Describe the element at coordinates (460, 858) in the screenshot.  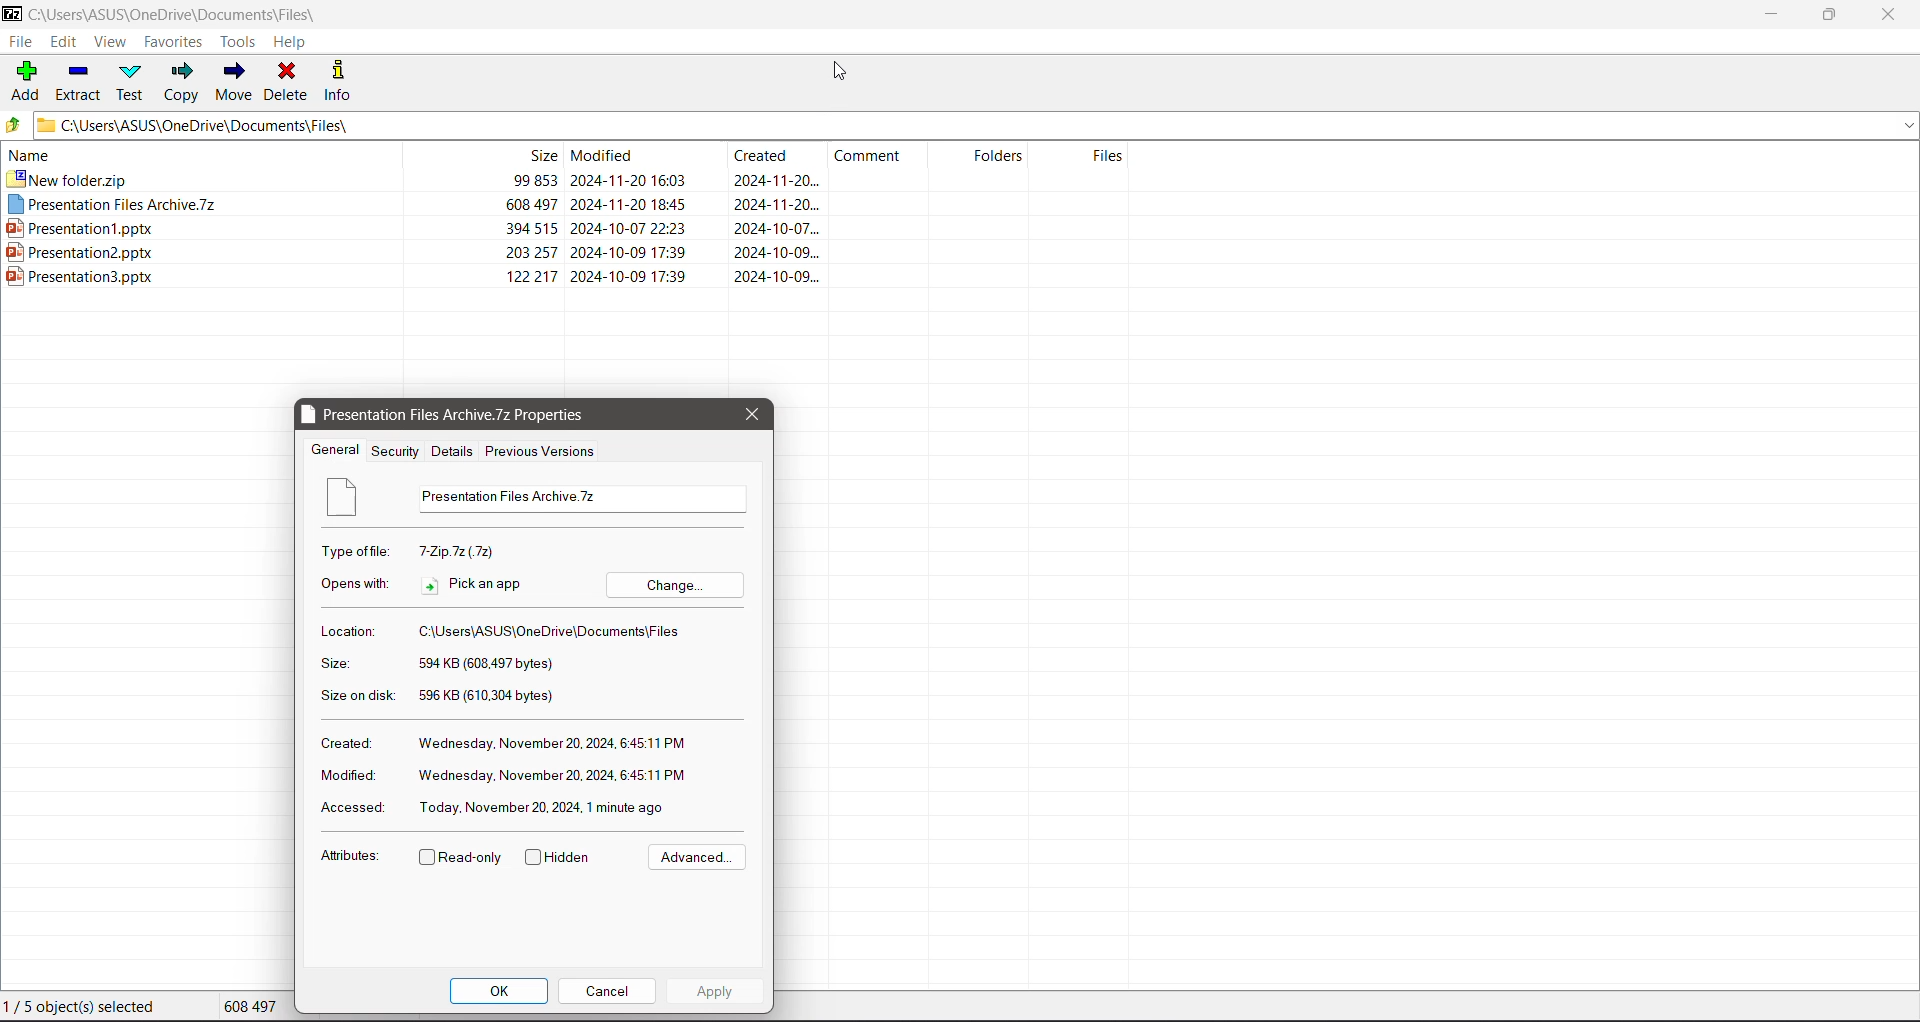
I see `Read-Only - Click to enable/disable` at that location.